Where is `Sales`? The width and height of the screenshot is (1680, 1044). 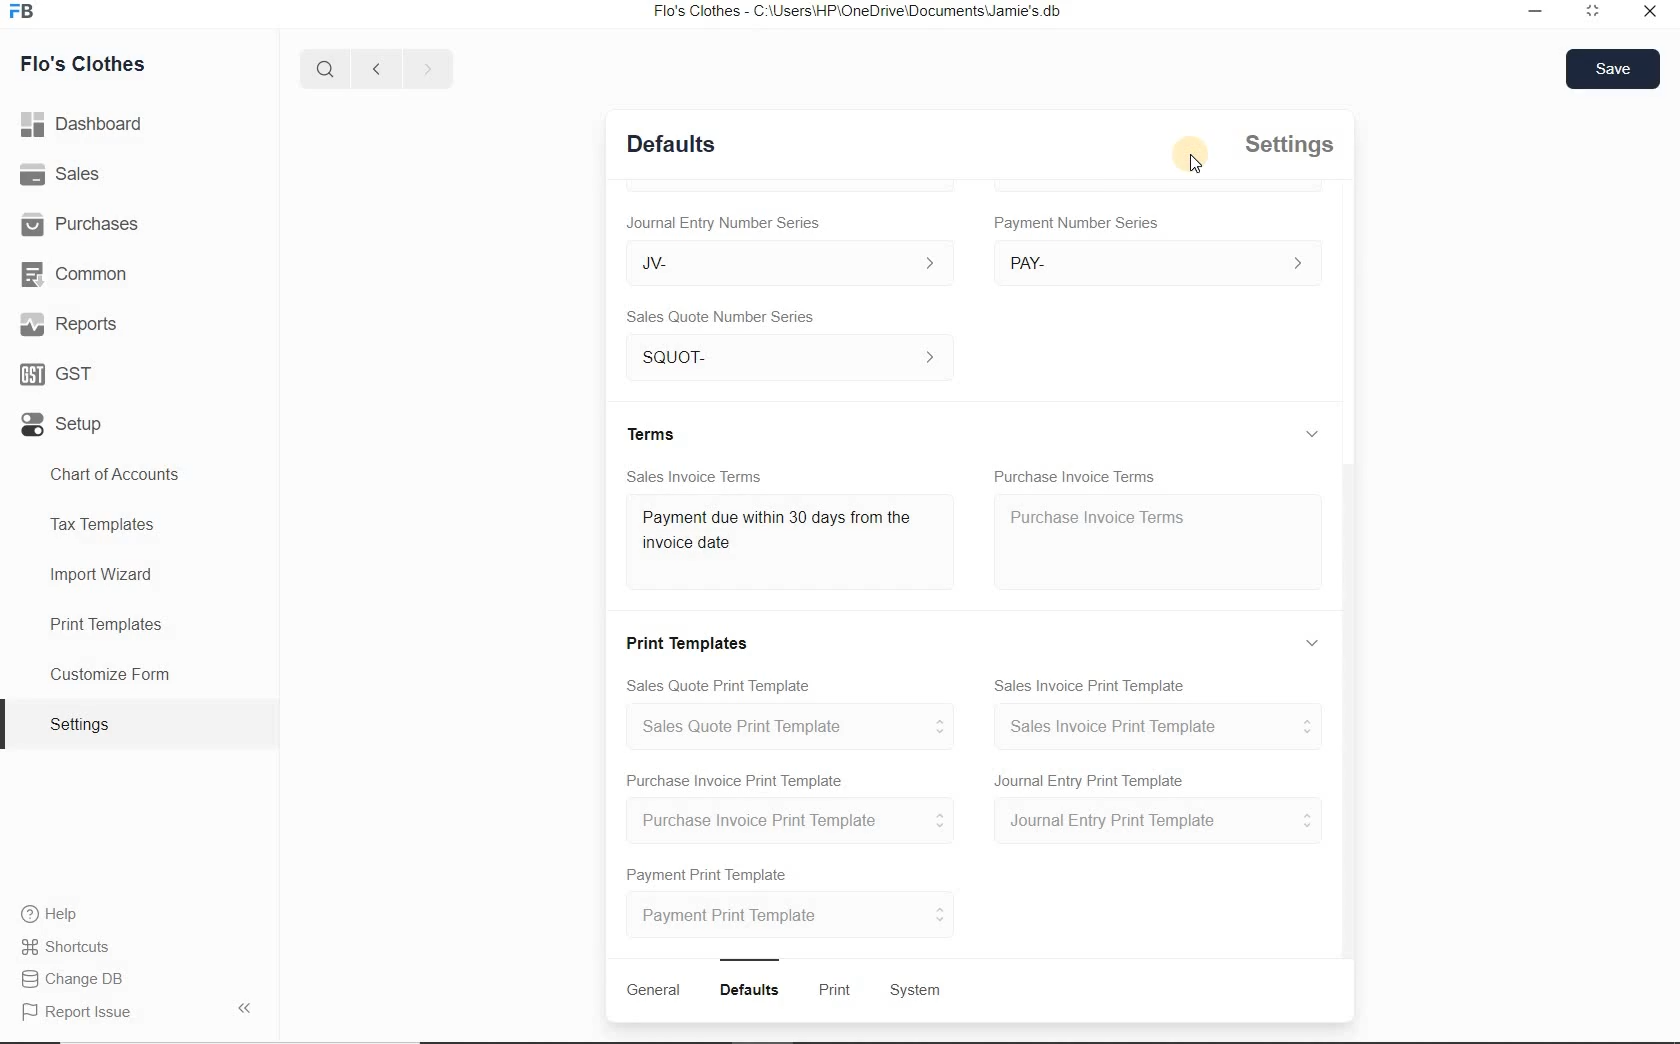
Sales is located at coordinates (60, 173).